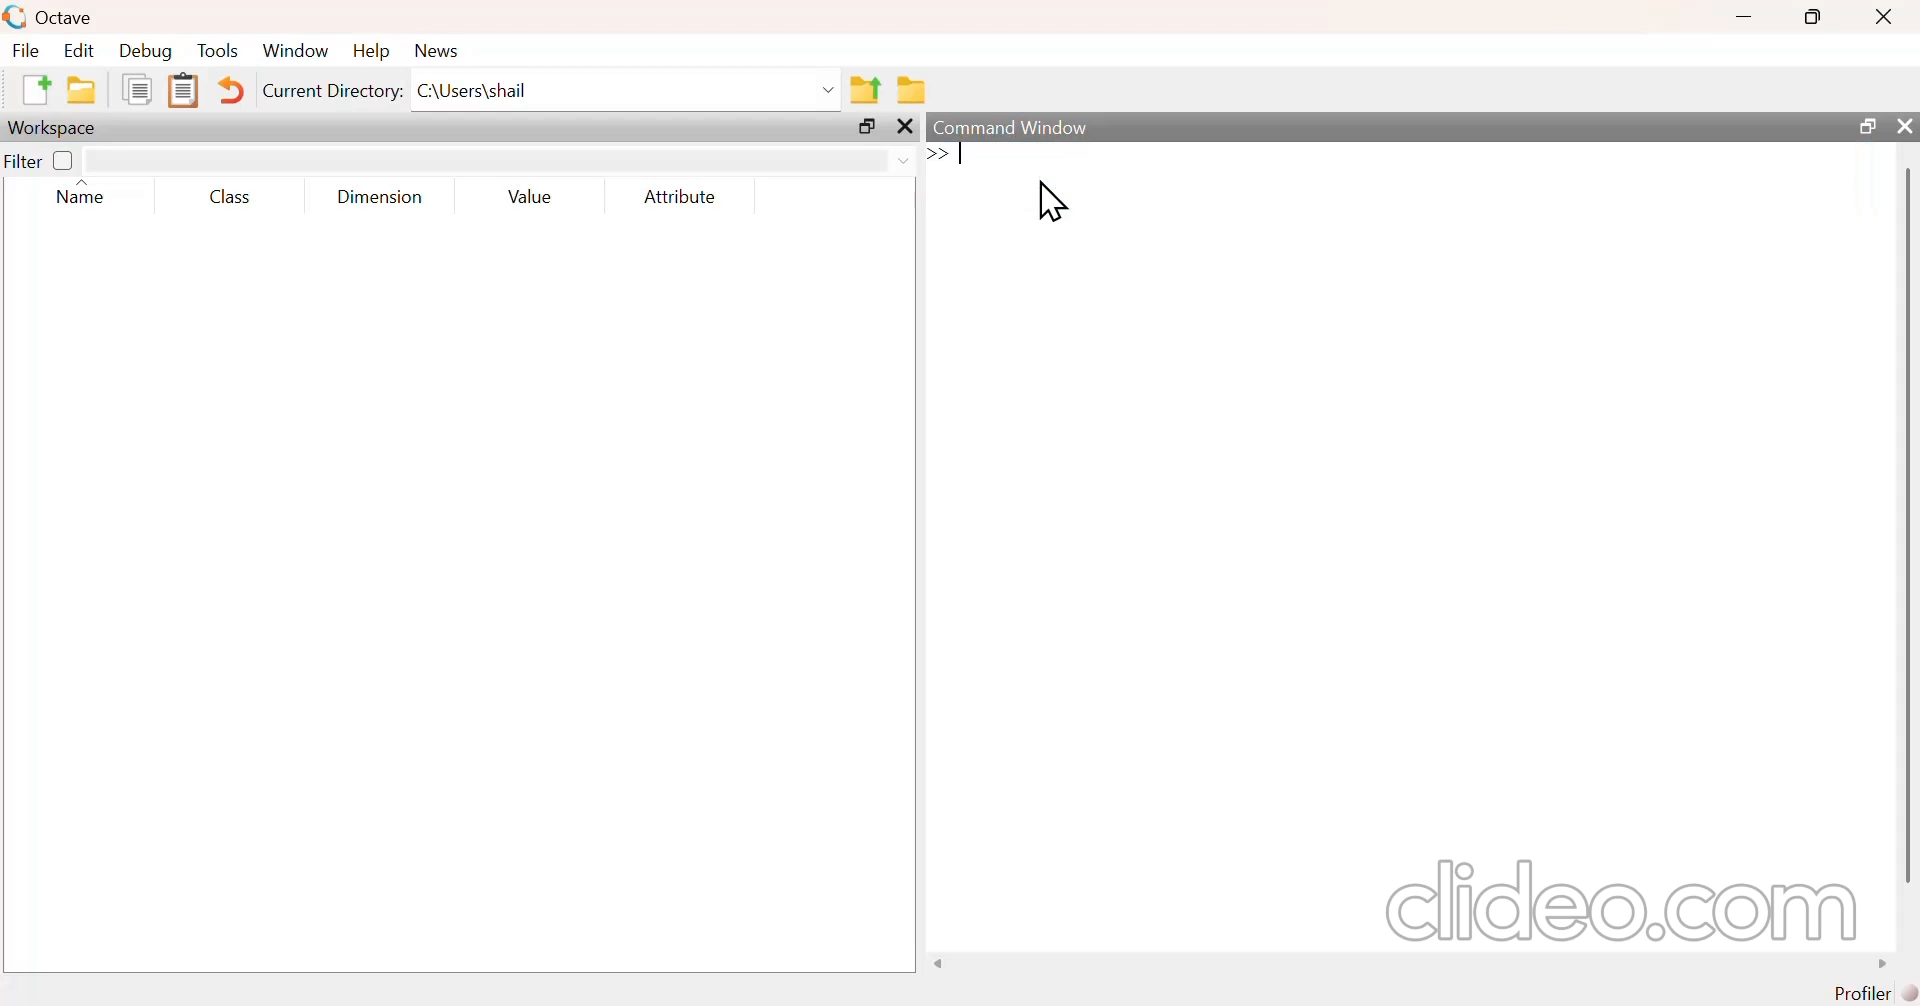 Image resolution: width=1920 pixels, height=1006 pixels. I want to click on prompt cursor, so click(933, 155).